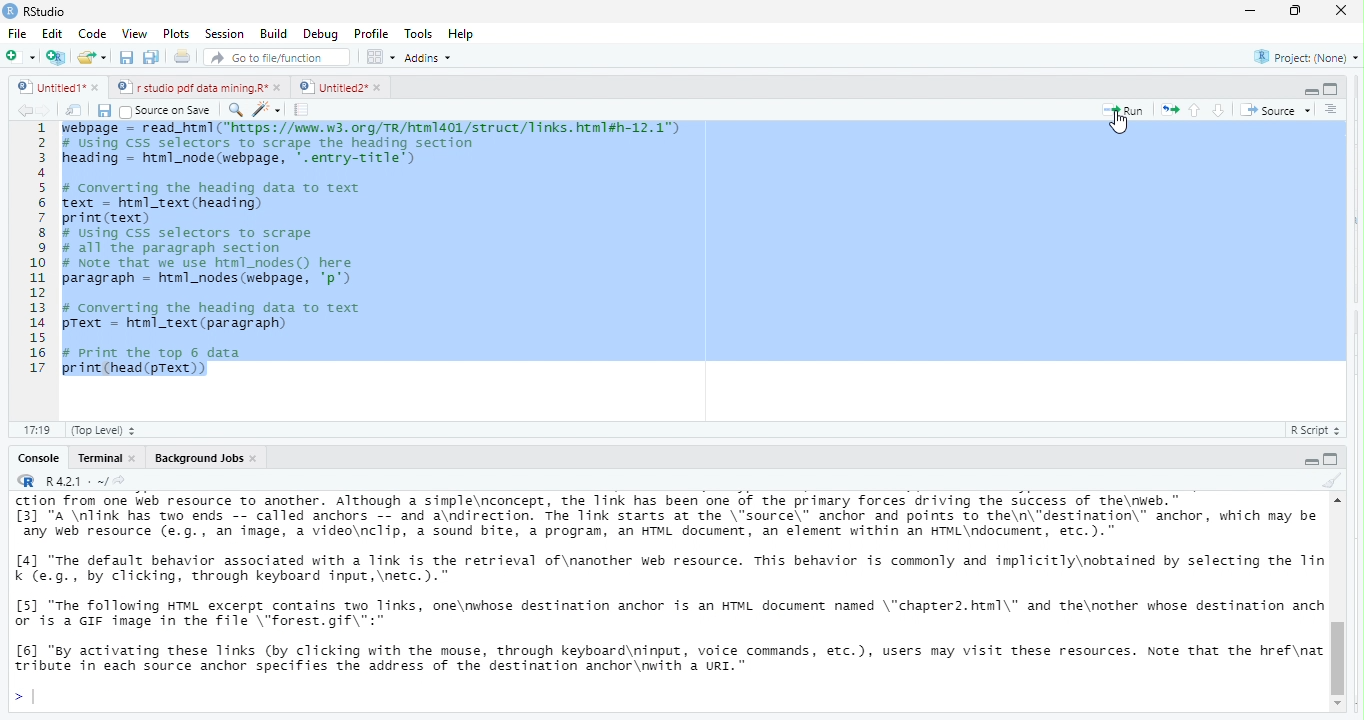 The image size is (1364, 720). I want to click on show document outline, so click(1332, 109).